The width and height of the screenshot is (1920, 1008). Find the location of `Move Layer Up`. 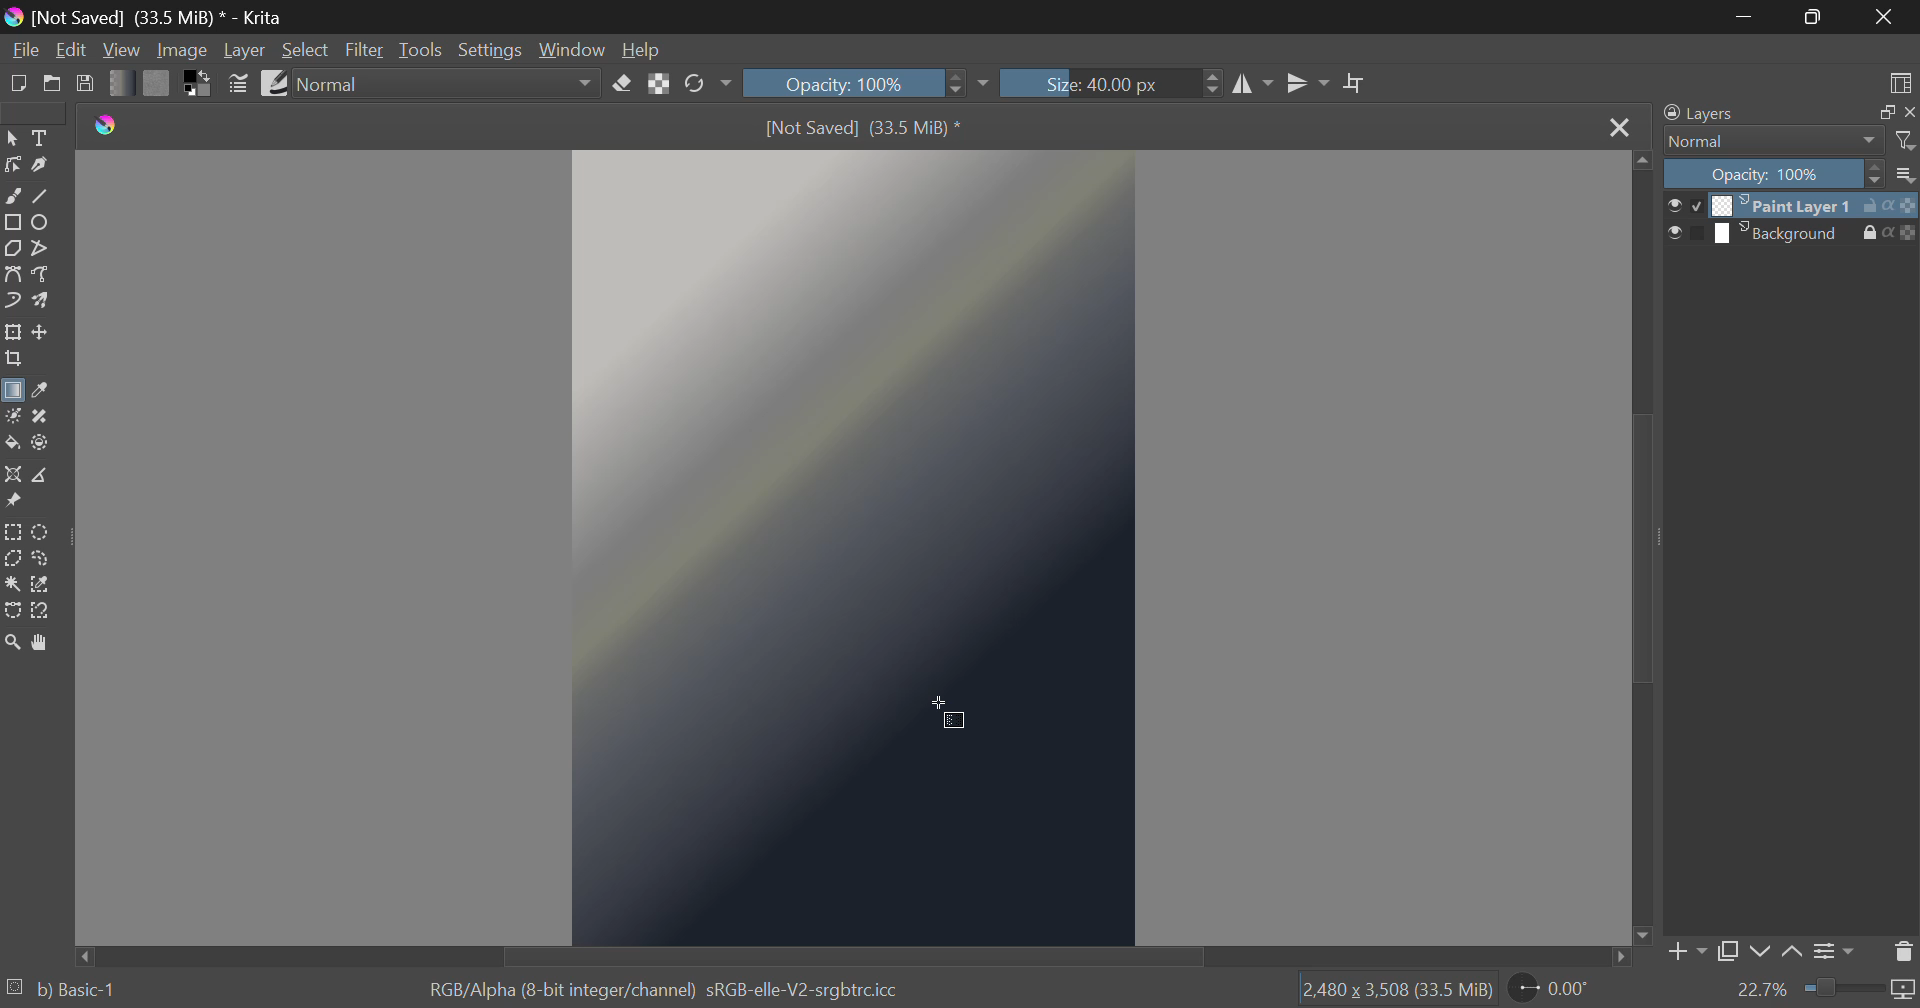

Move Layer Up is located at coordinates (1793, 953).